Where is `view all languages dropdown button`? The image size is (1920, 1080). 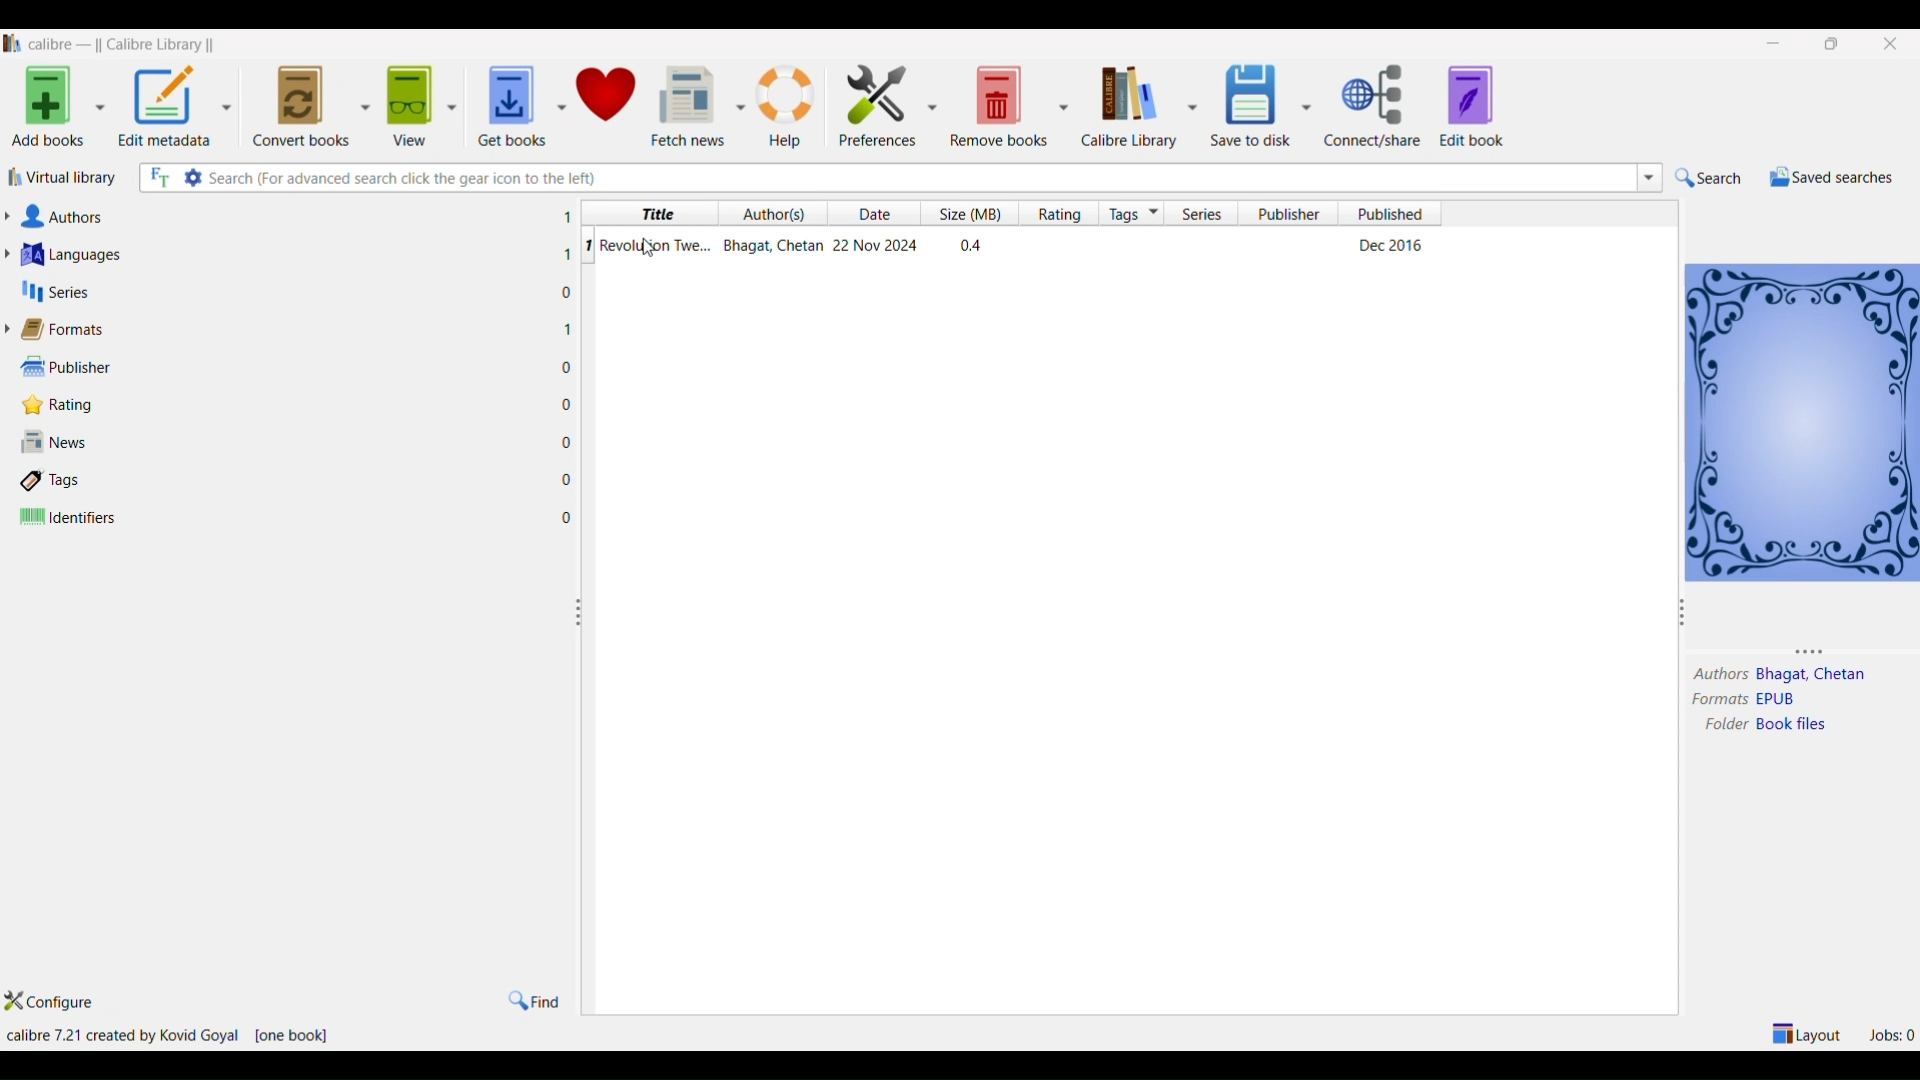 view all languages dropdown button is located at coordinates (13, 254).